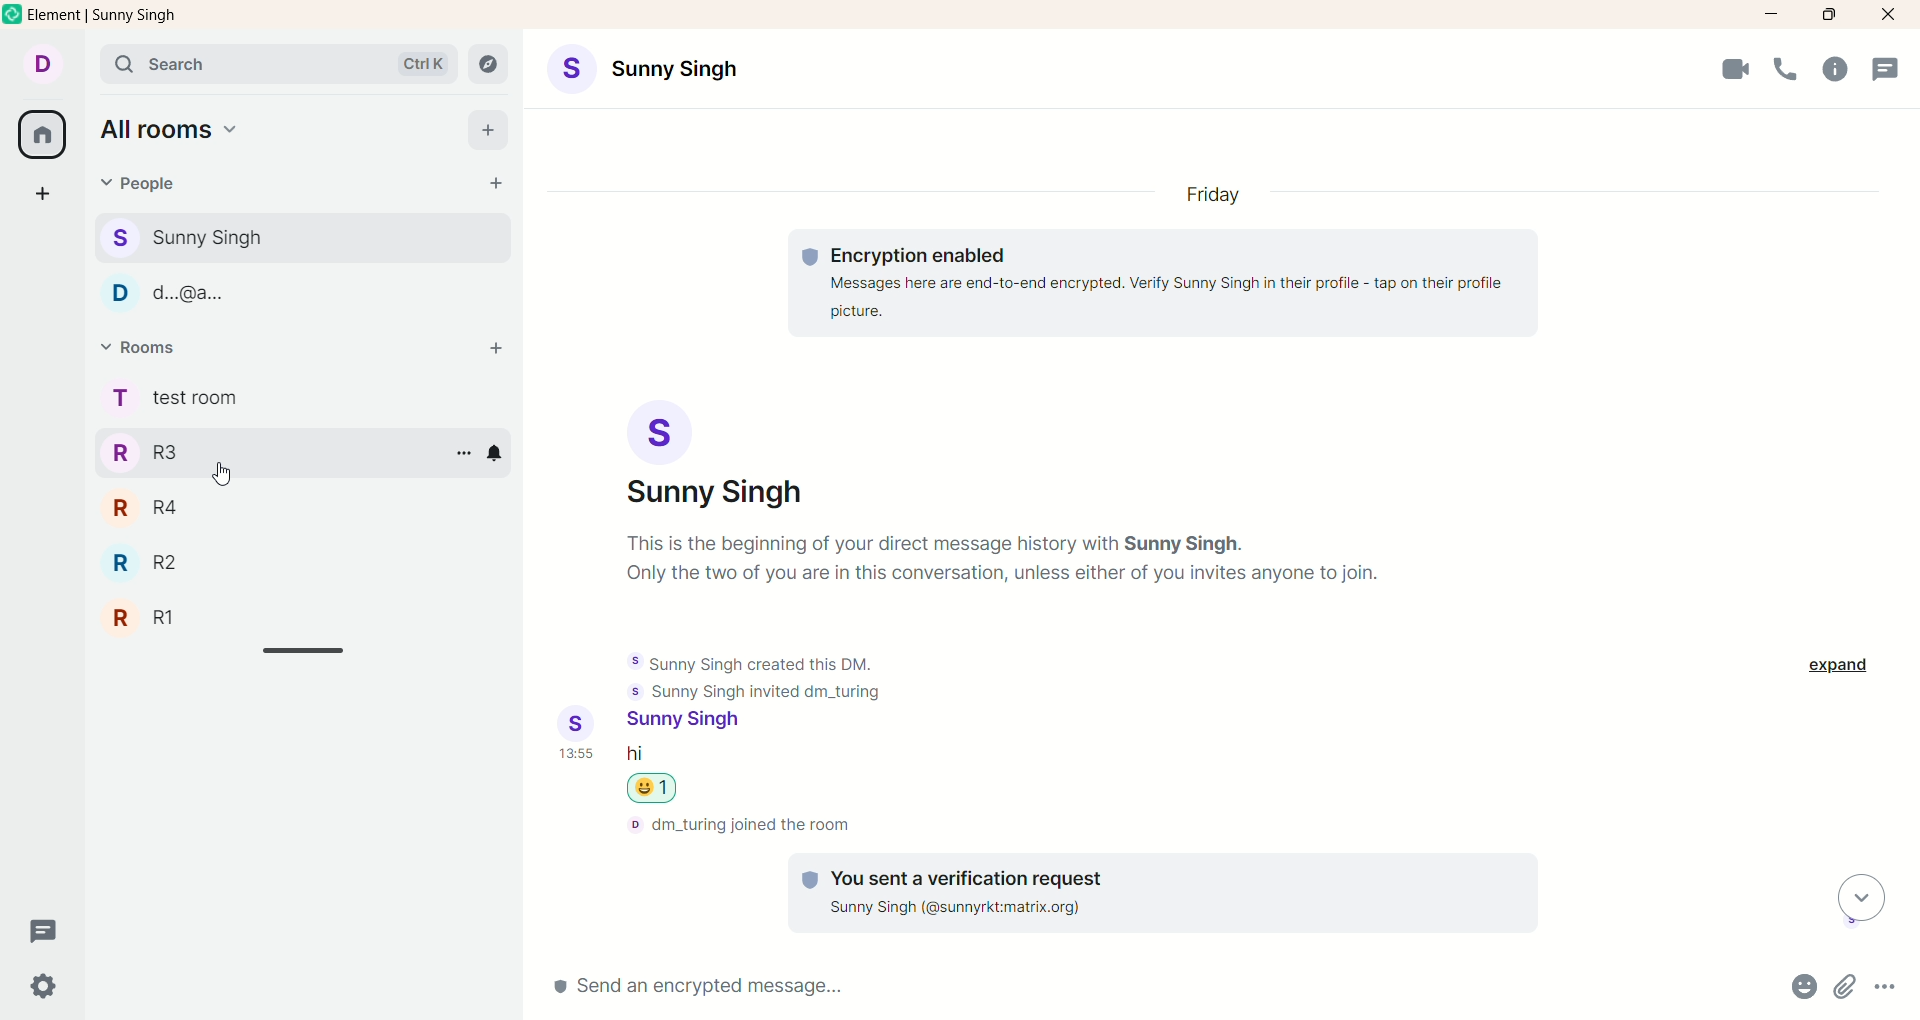 This screenshot has width=1920, height=1020. Describe the element at coordinates (1018, 558) in the screenshot. I see `text` at that location.